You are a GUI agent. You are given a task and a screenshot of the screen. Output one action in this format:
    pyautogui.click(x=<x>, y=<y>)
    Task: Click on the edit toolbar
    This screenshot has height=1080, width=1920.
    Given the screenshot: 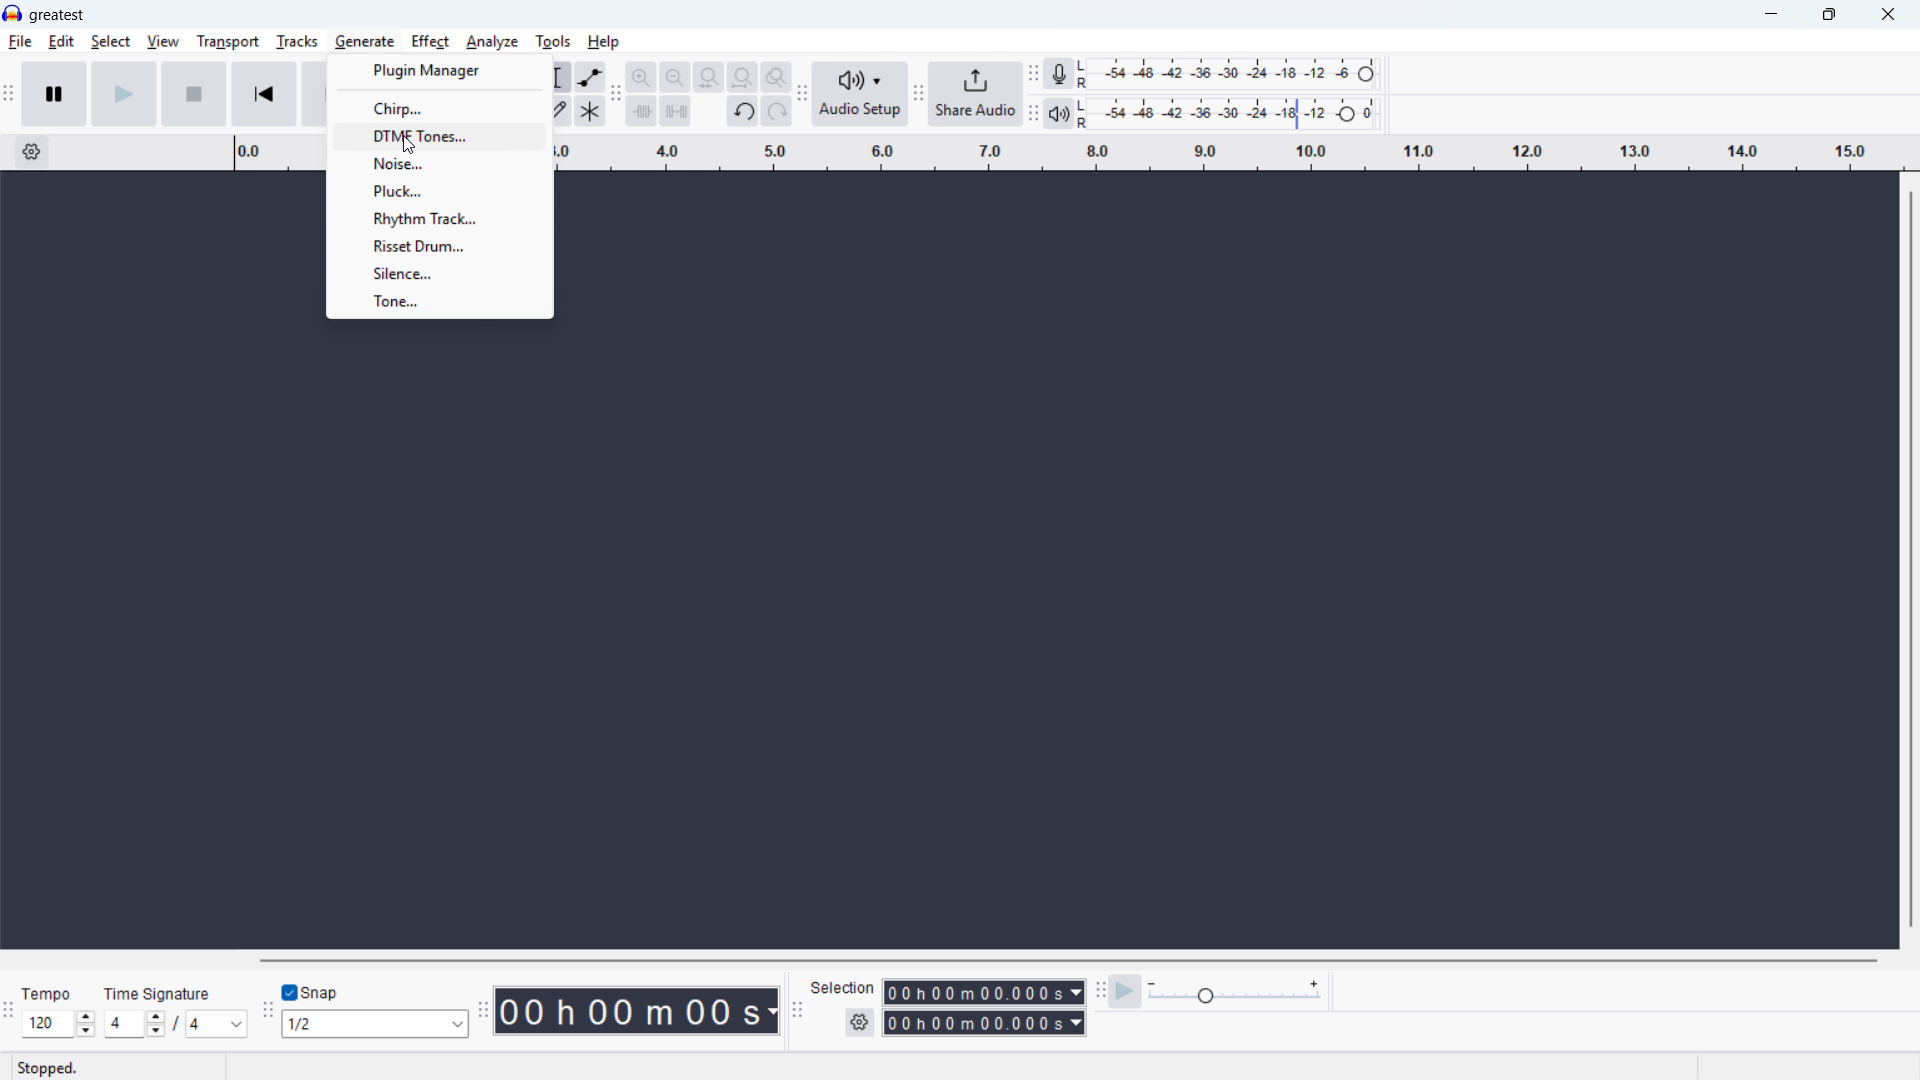 What is the action you would take?
    pyautogui.click(x=617, y=95)
    